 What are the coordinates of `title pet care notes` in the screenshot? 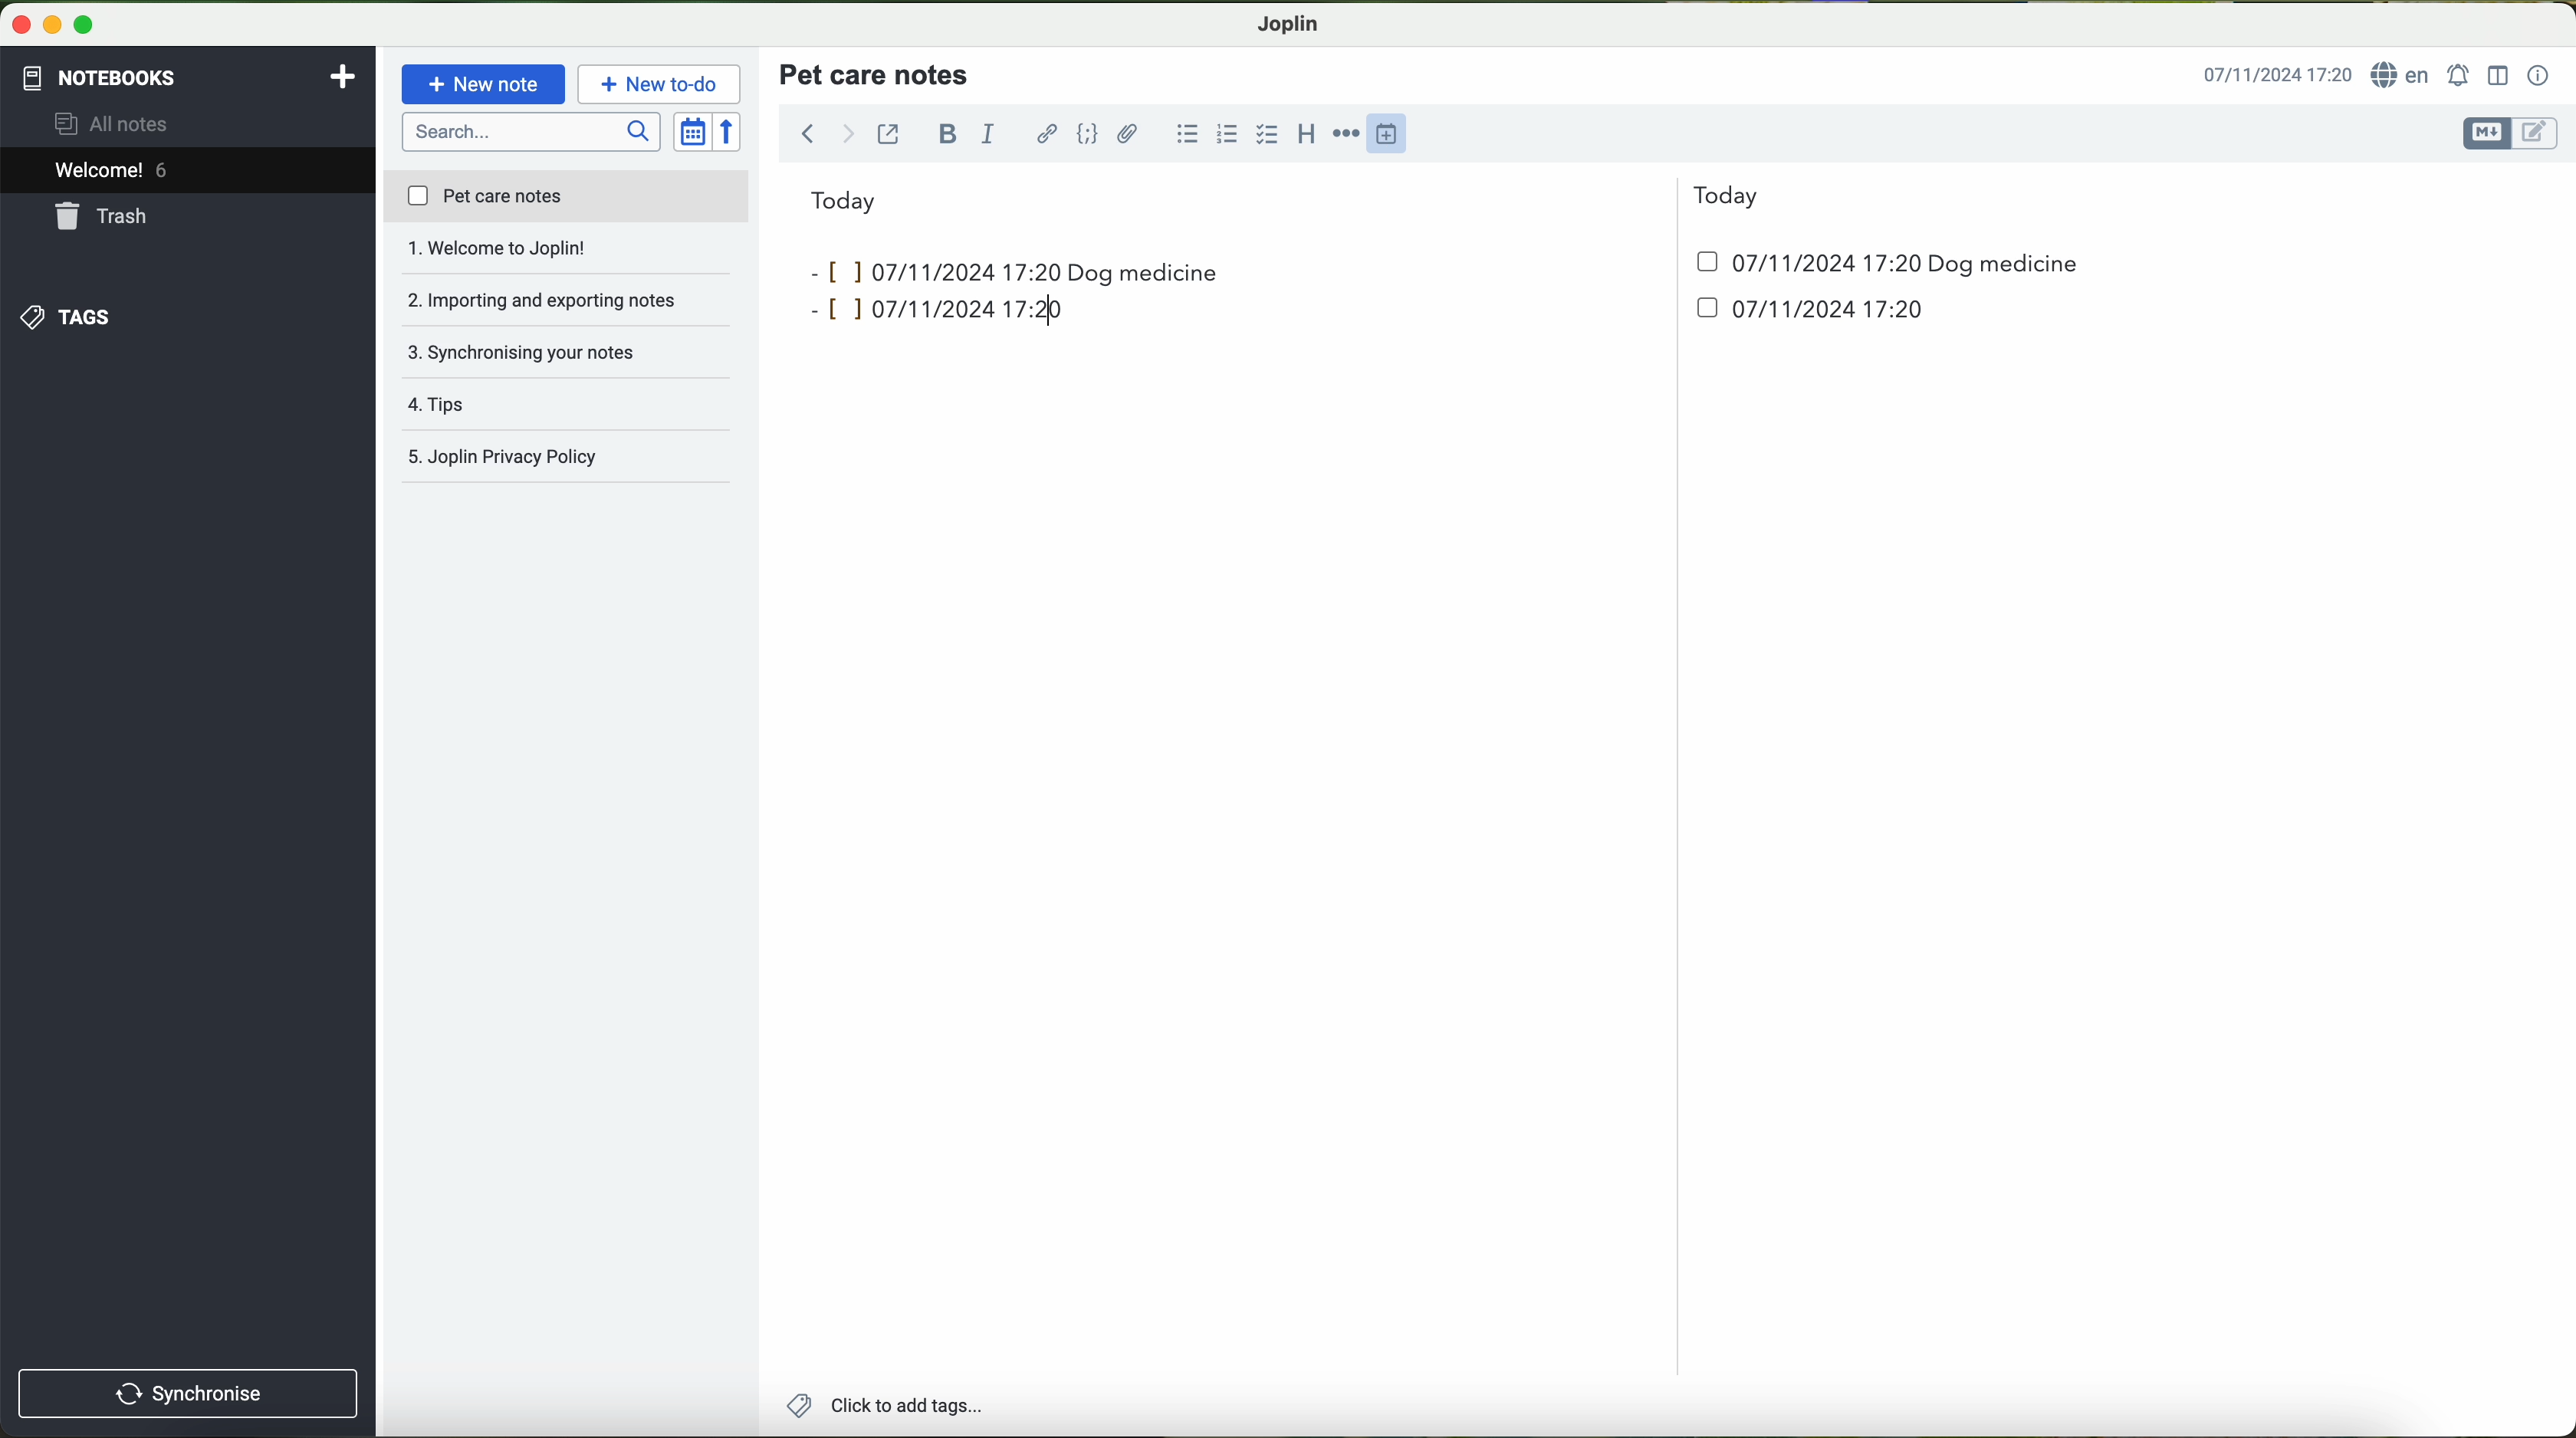 It's located at (877, 73).